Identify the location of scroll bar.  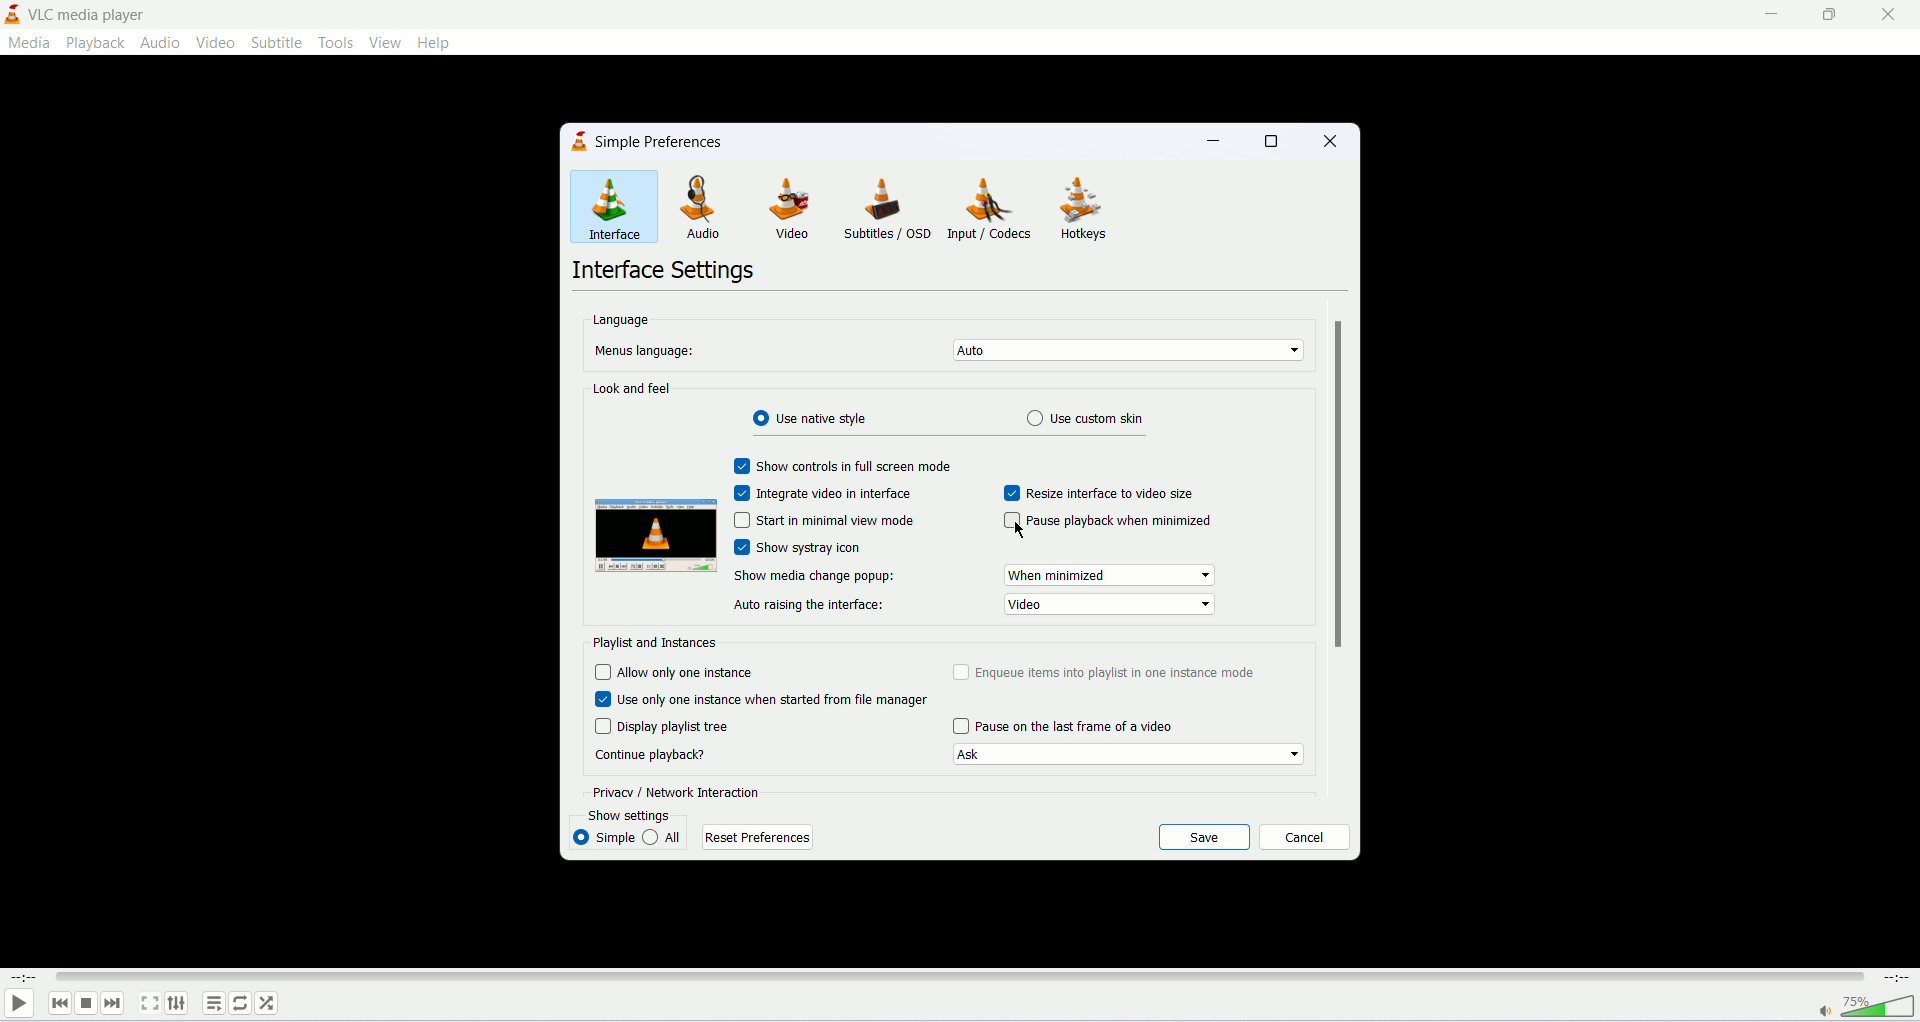
(1337, 547).